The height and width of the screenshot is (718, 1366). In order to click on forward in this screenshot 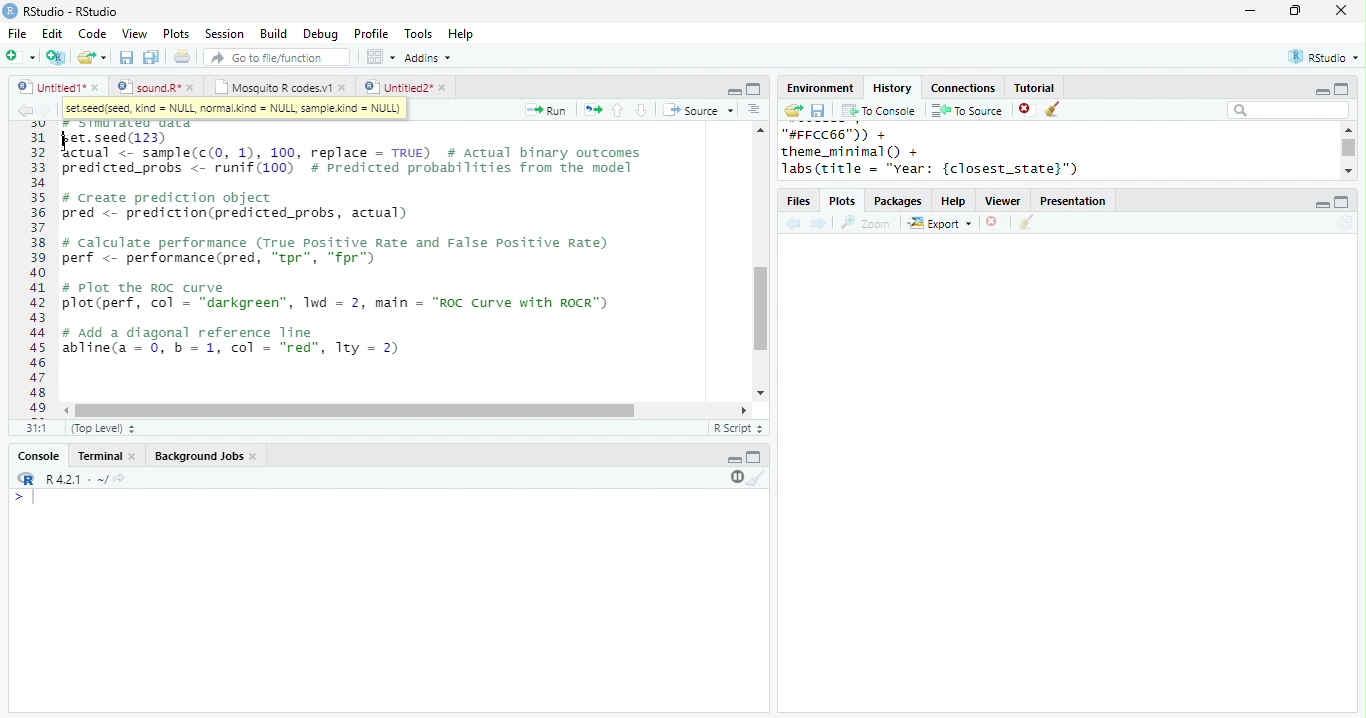, I will do `click(820, 225)`.